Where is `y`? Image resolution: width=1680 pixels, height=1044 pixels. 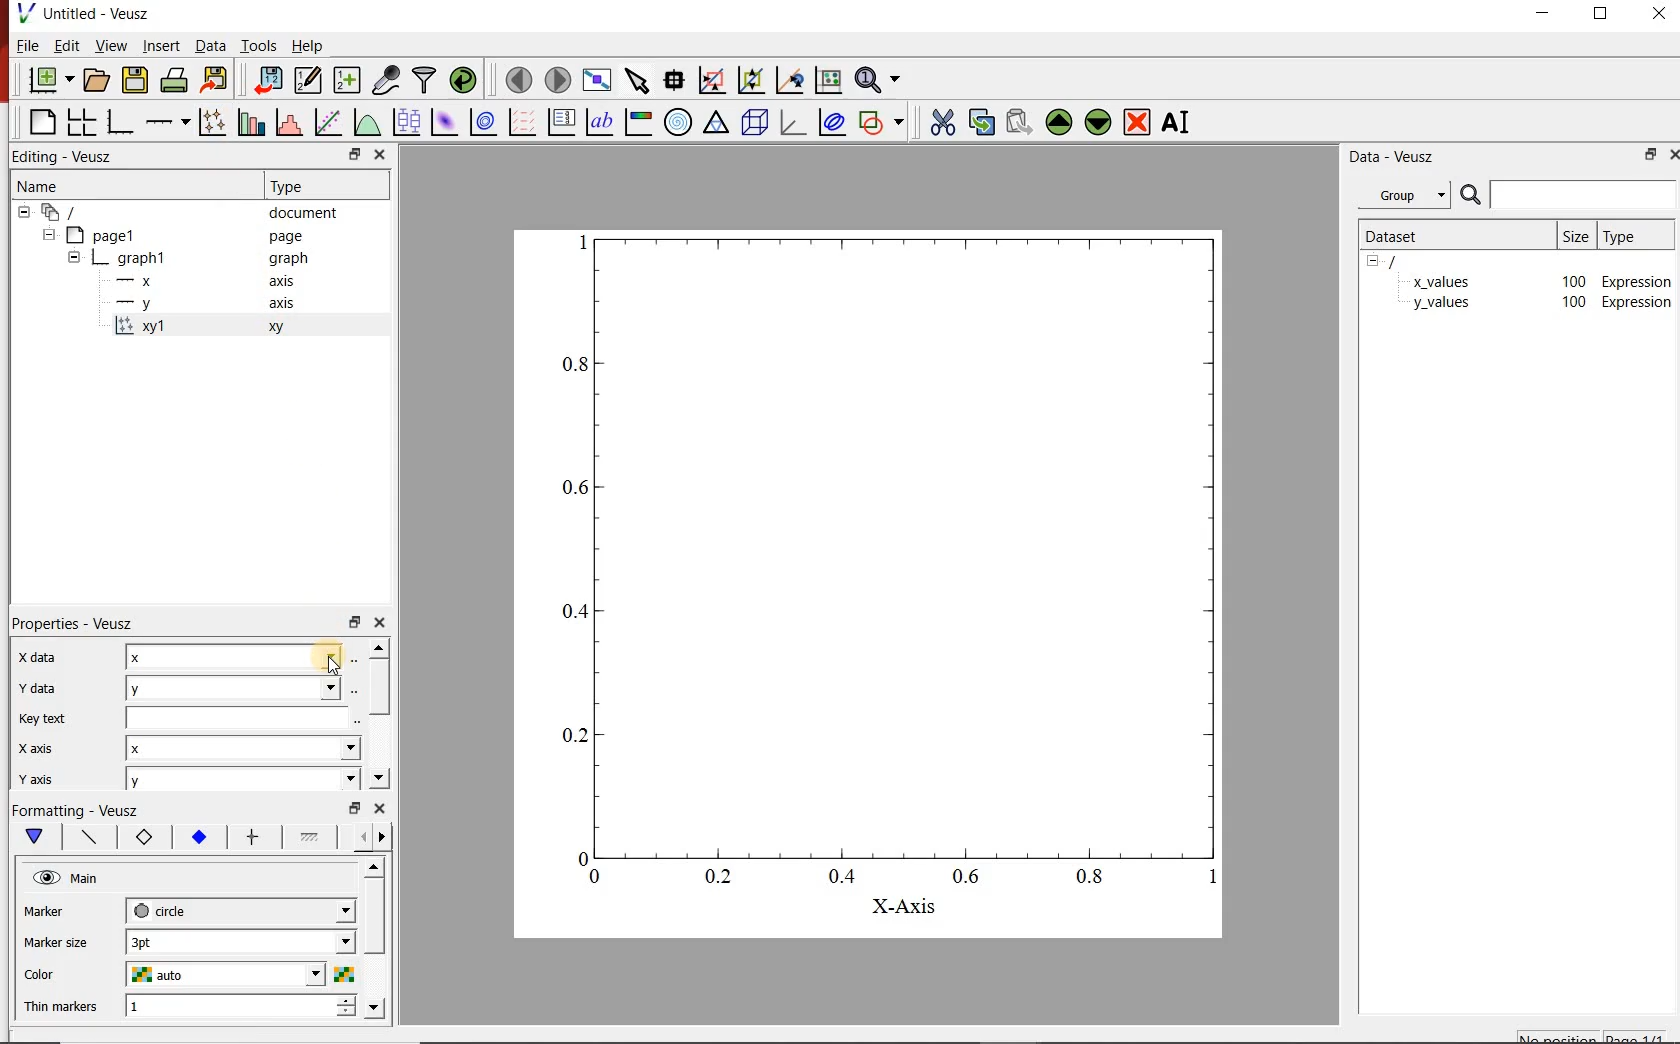
y is located at coordinates (234, 688).